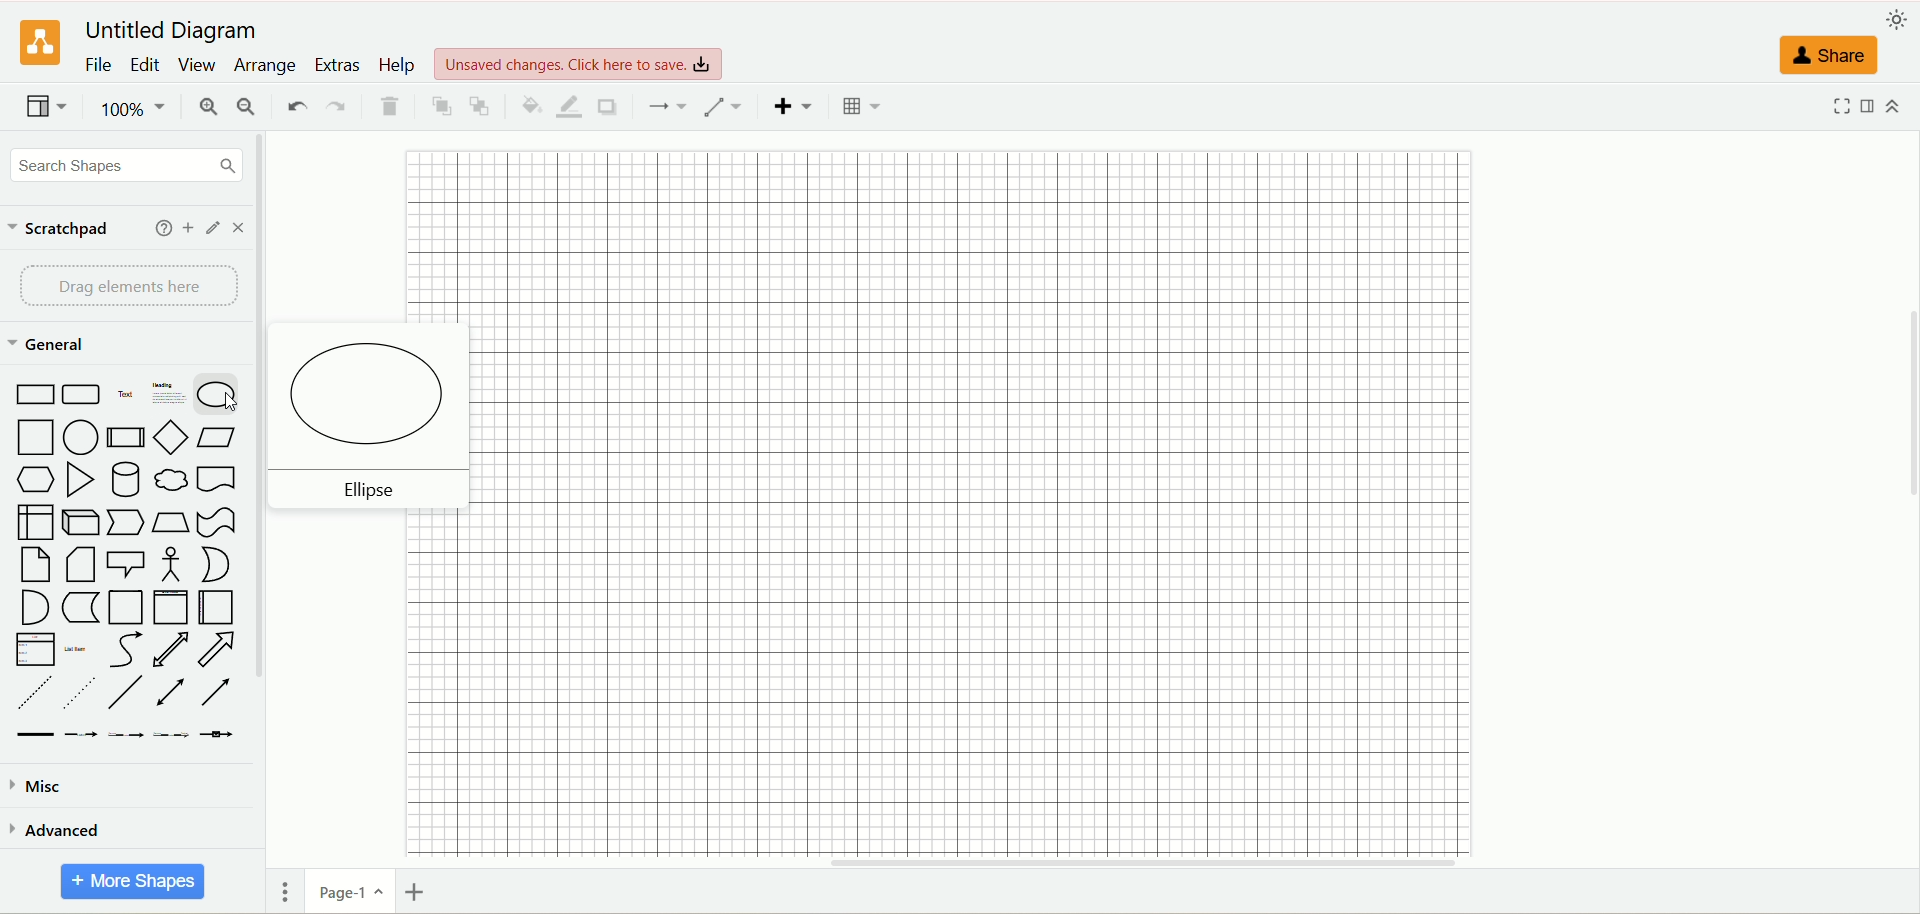 The image size is (1920, 914). Describe the element at coordinates (219, 479) in the screenshot. I see `document` at that location.